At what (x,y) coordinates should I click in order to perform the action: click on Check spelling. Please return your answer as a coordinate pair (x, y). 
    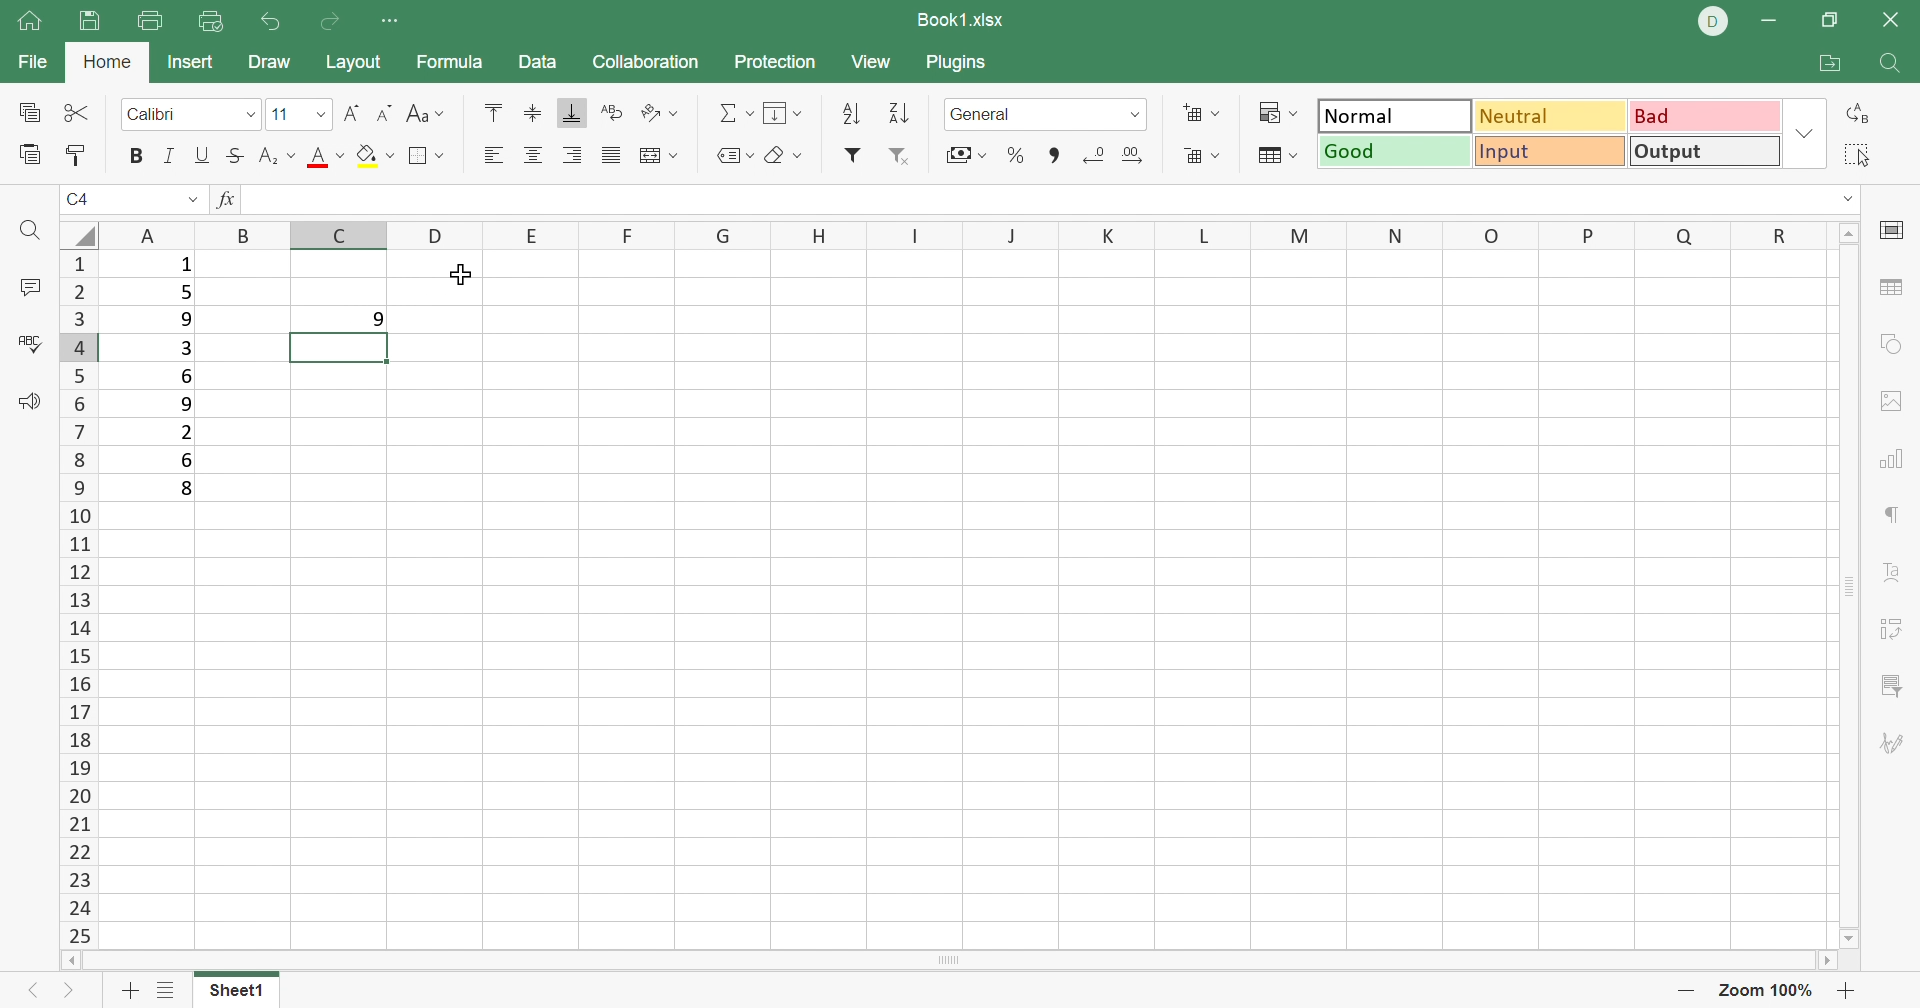
    Looking at the image, I should click on (33, 347).